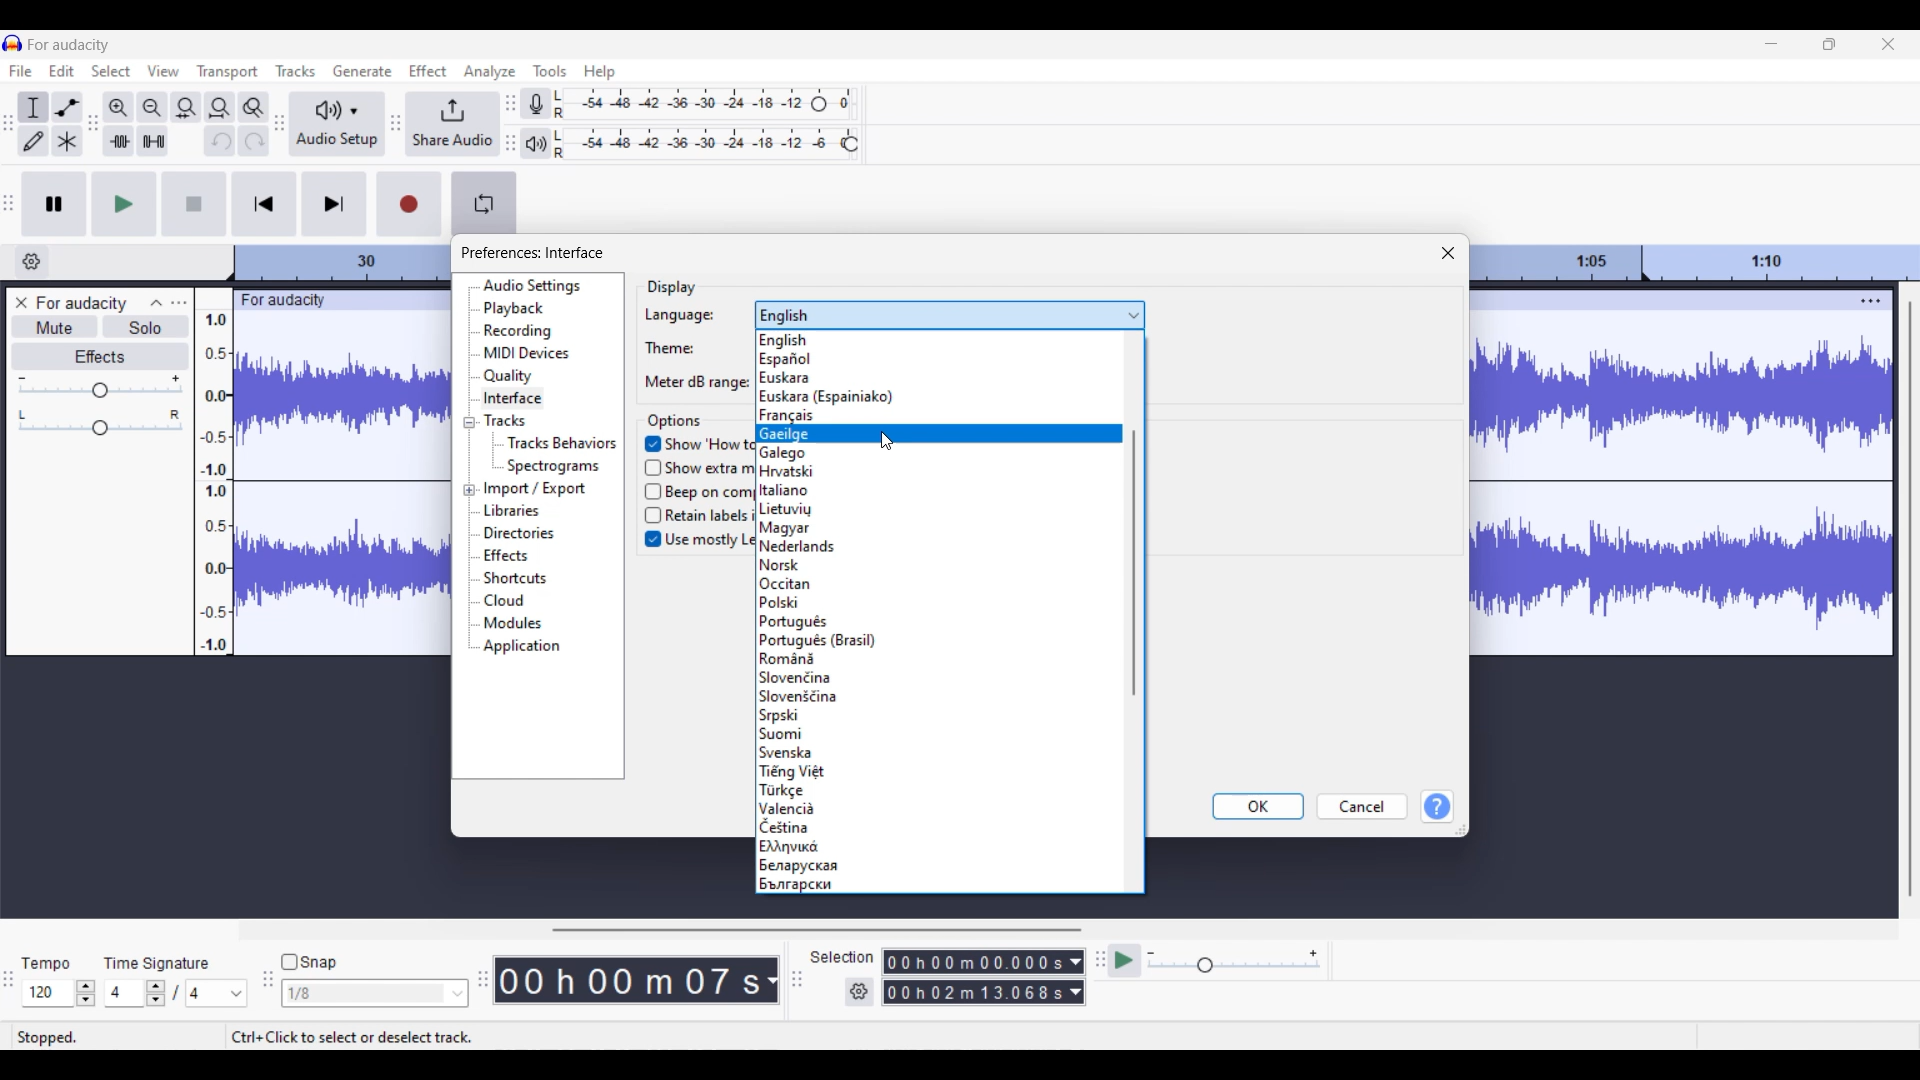  I want to click on Volume scale, so click(100, 386).